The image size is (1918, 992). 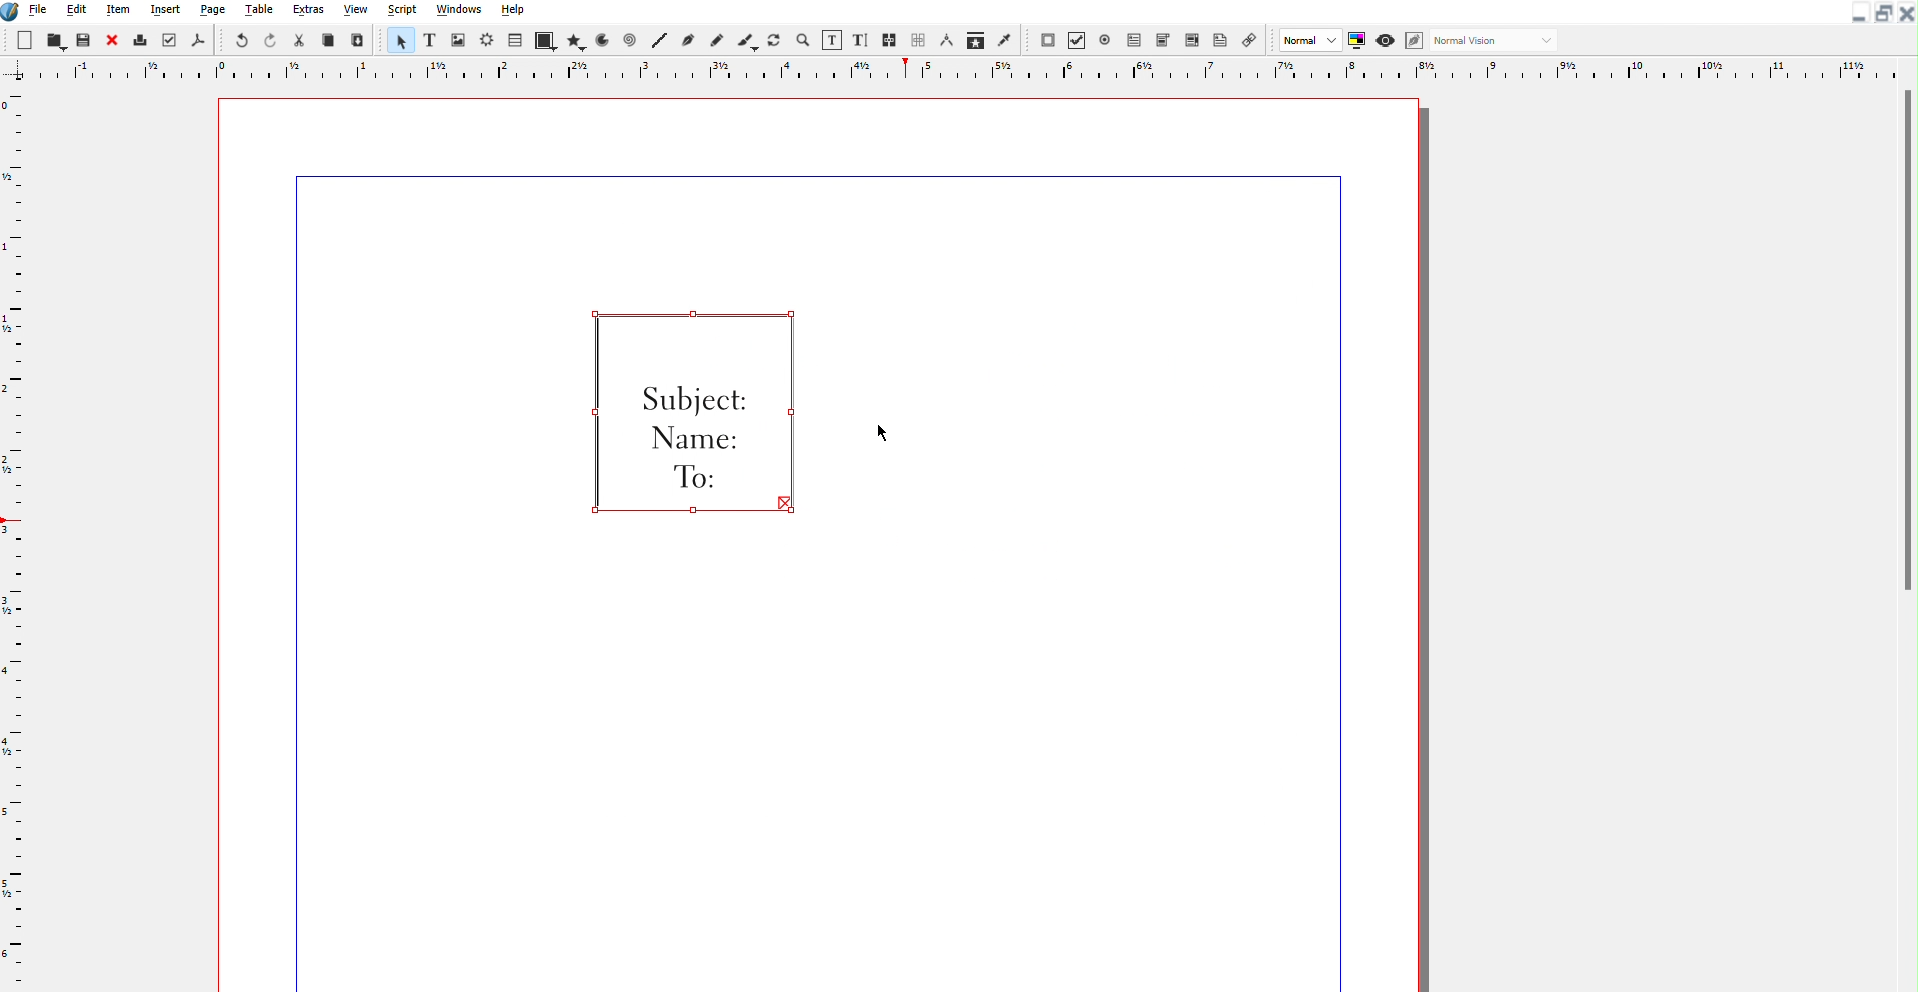 What do you see at coordinates (85, 42) in the screenshot?
I see `Save` at bounding box center [85, 42].